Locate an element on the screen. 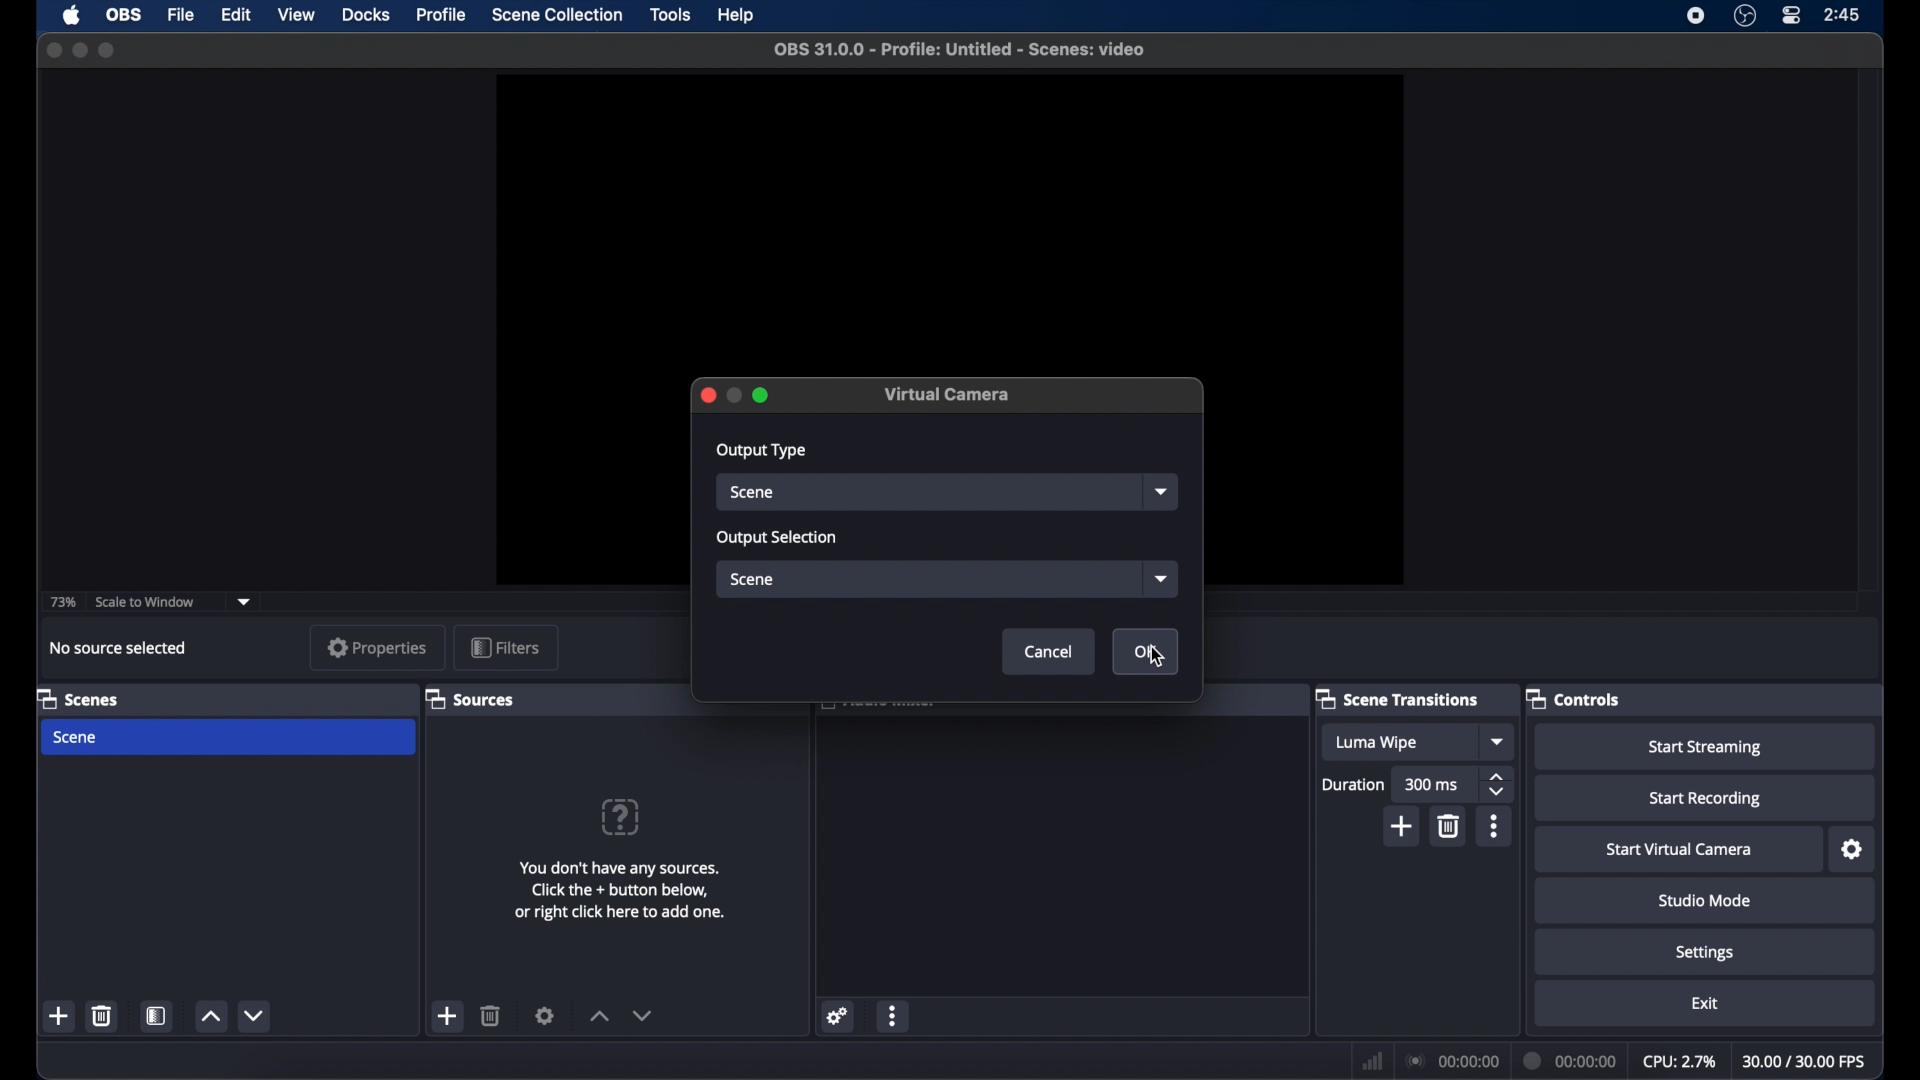 This screenshot has height=1080, width=1920. profile is located at coordinates (440, 16).